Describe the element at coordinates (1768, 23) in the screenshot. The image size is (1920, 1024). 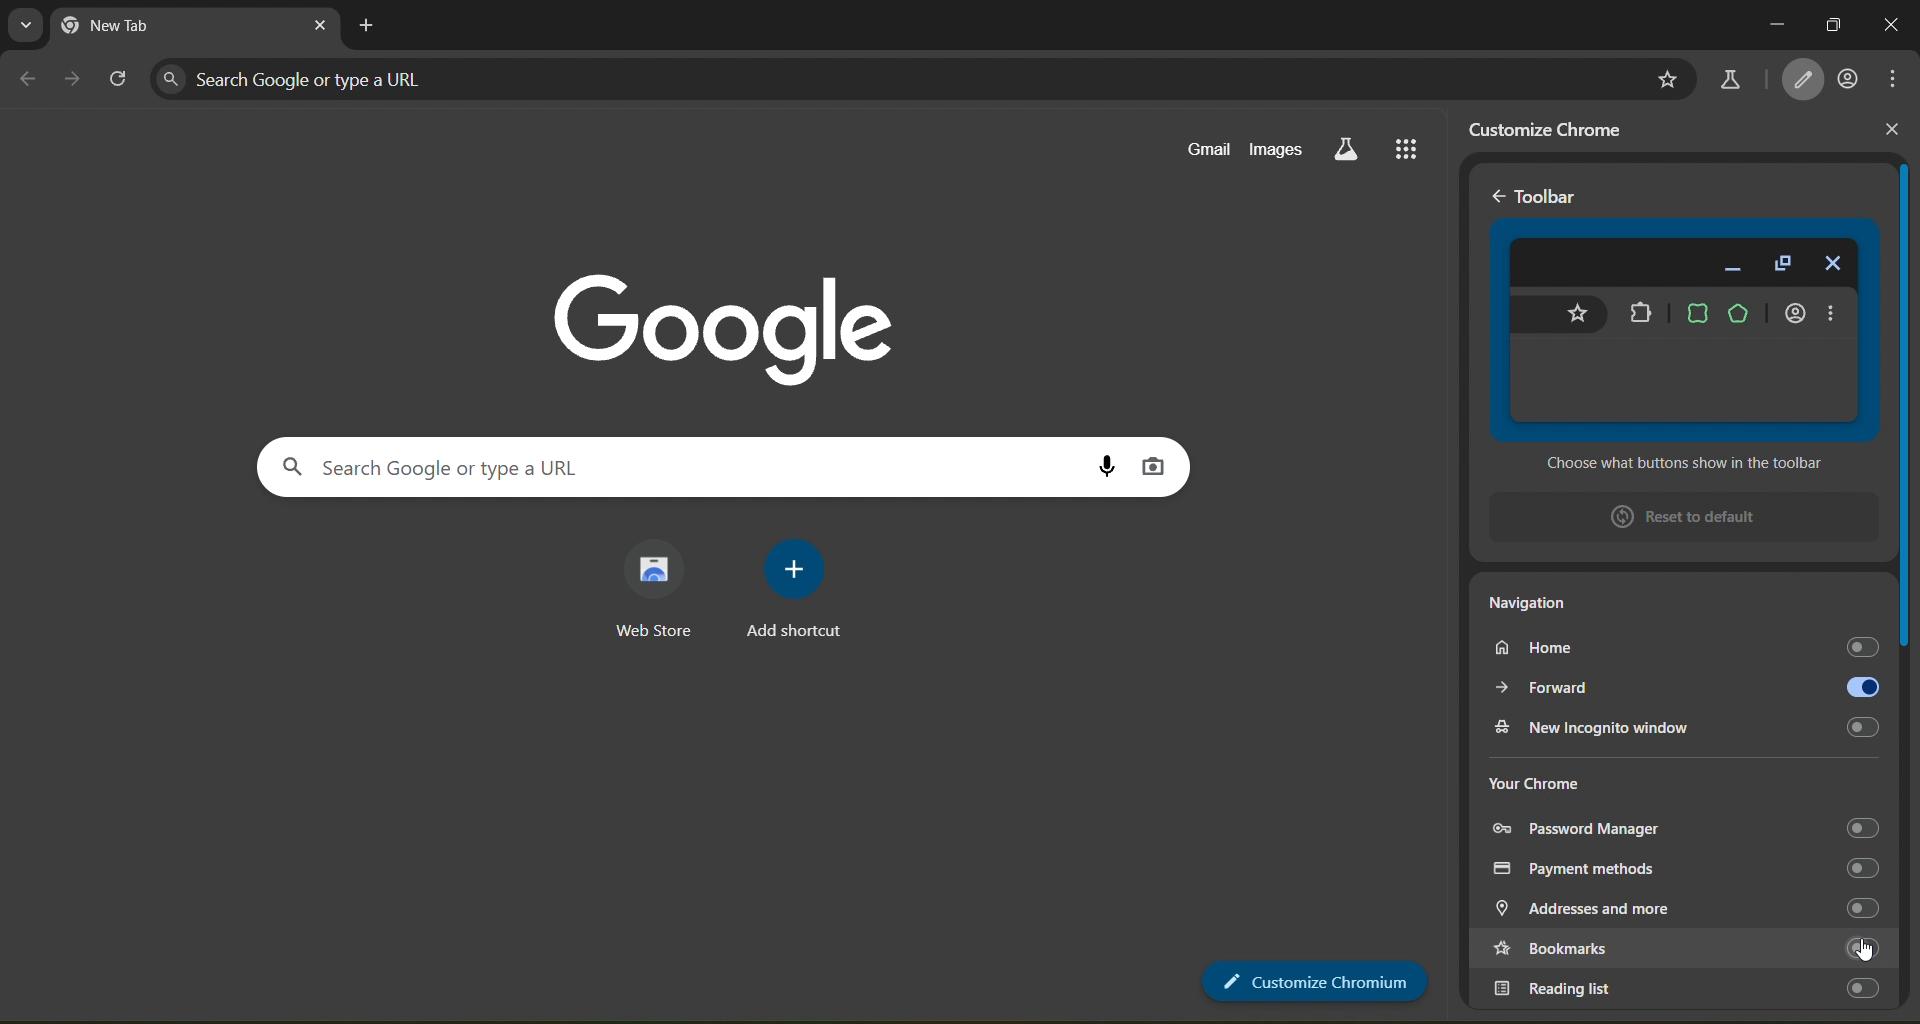
I see `minimize` at that location.